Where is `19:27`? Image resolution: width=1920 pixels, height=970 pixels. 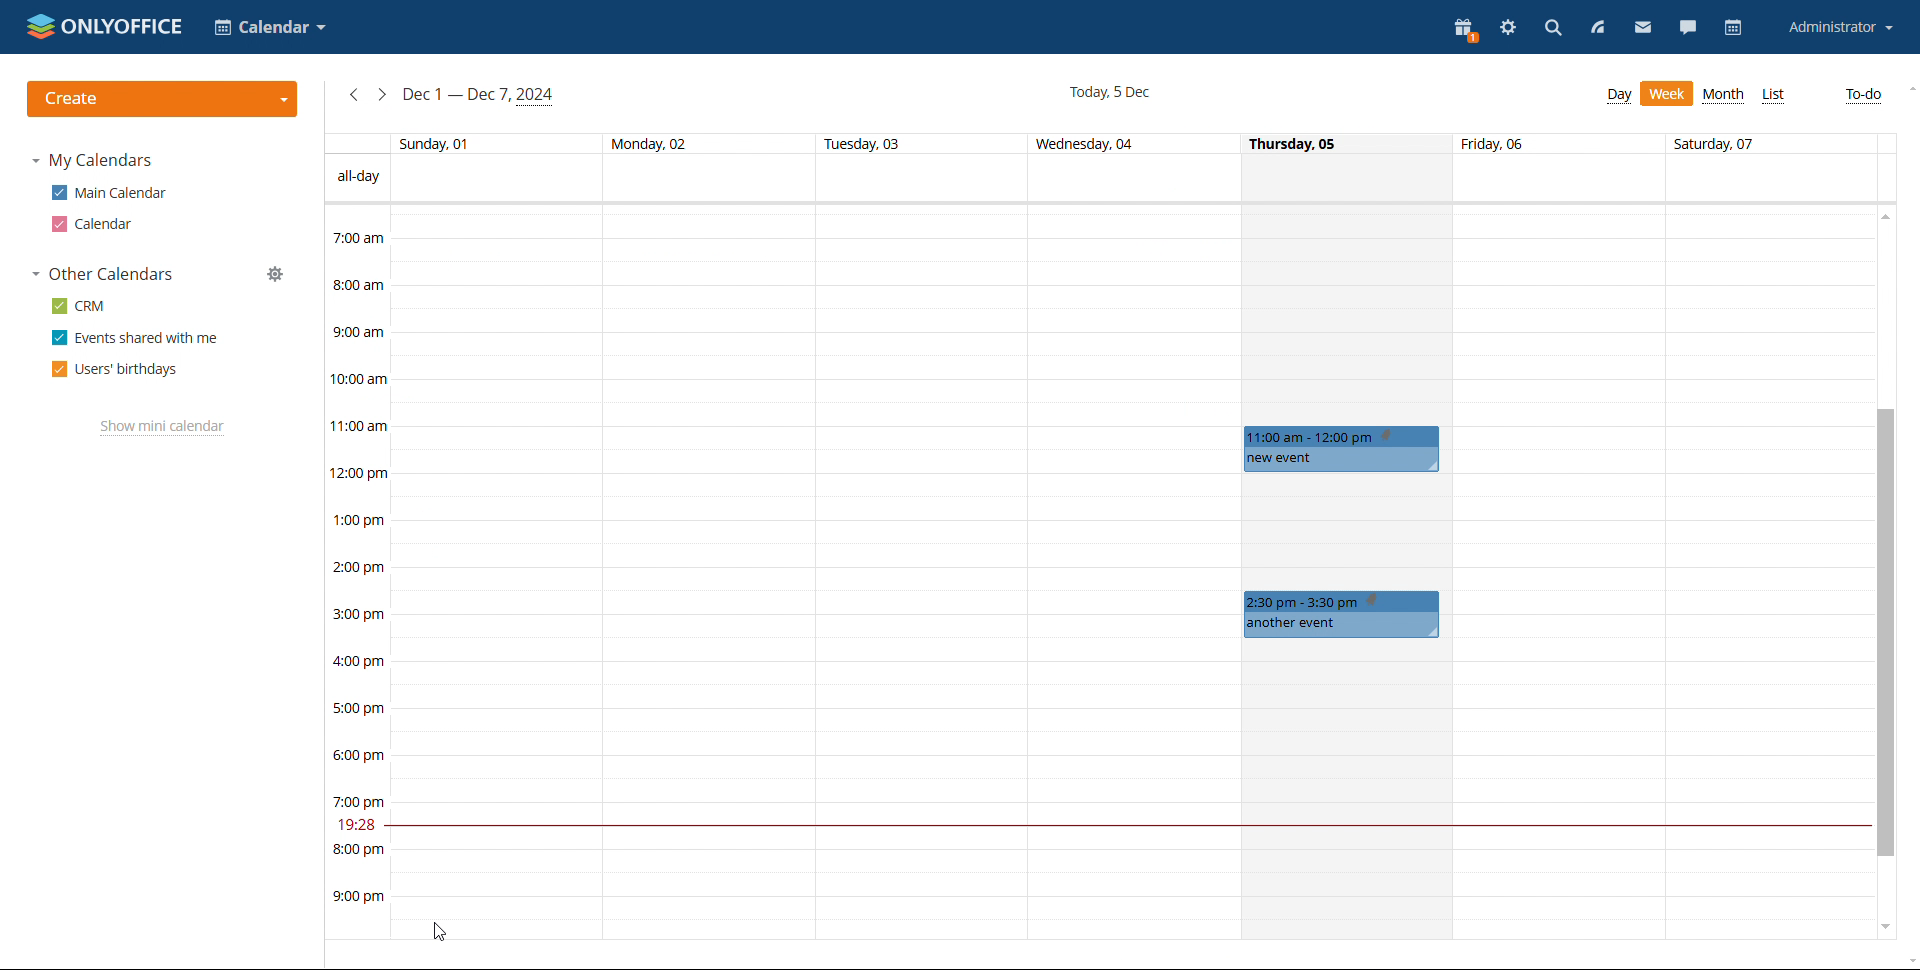
19:27 is located at coordinates (353, 823).